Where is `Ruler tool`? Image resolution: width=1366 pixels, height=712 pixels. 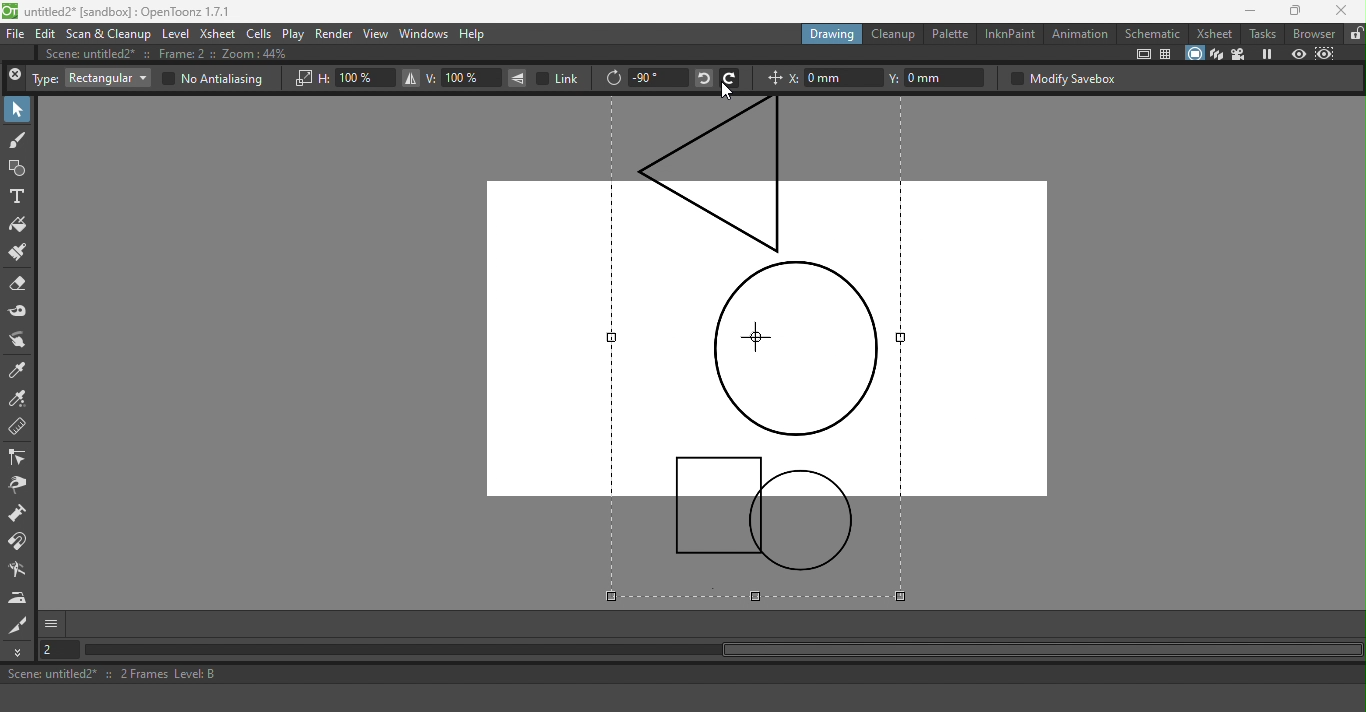
Ruler tool is located at coordinates (18, 428).